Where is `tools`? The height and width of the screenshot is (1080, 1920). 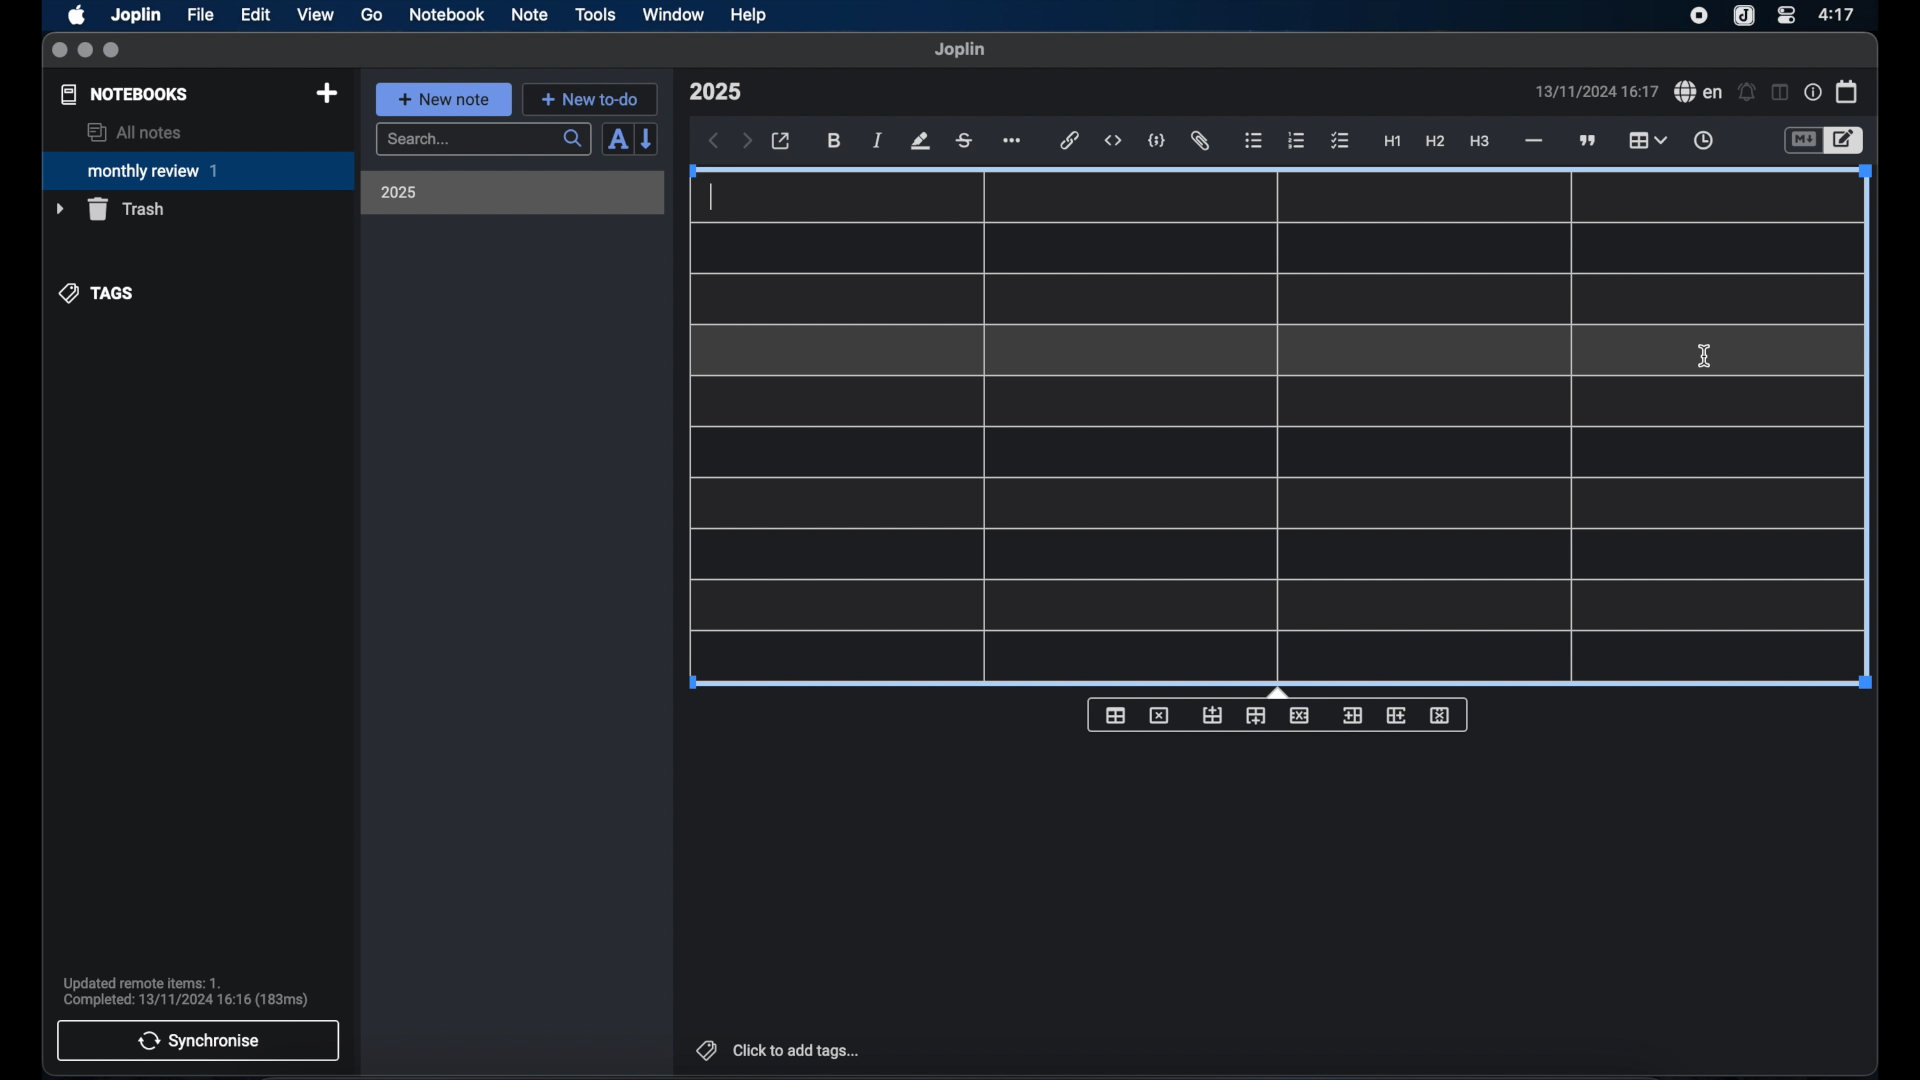 tools is located at coordinates (595, 14).